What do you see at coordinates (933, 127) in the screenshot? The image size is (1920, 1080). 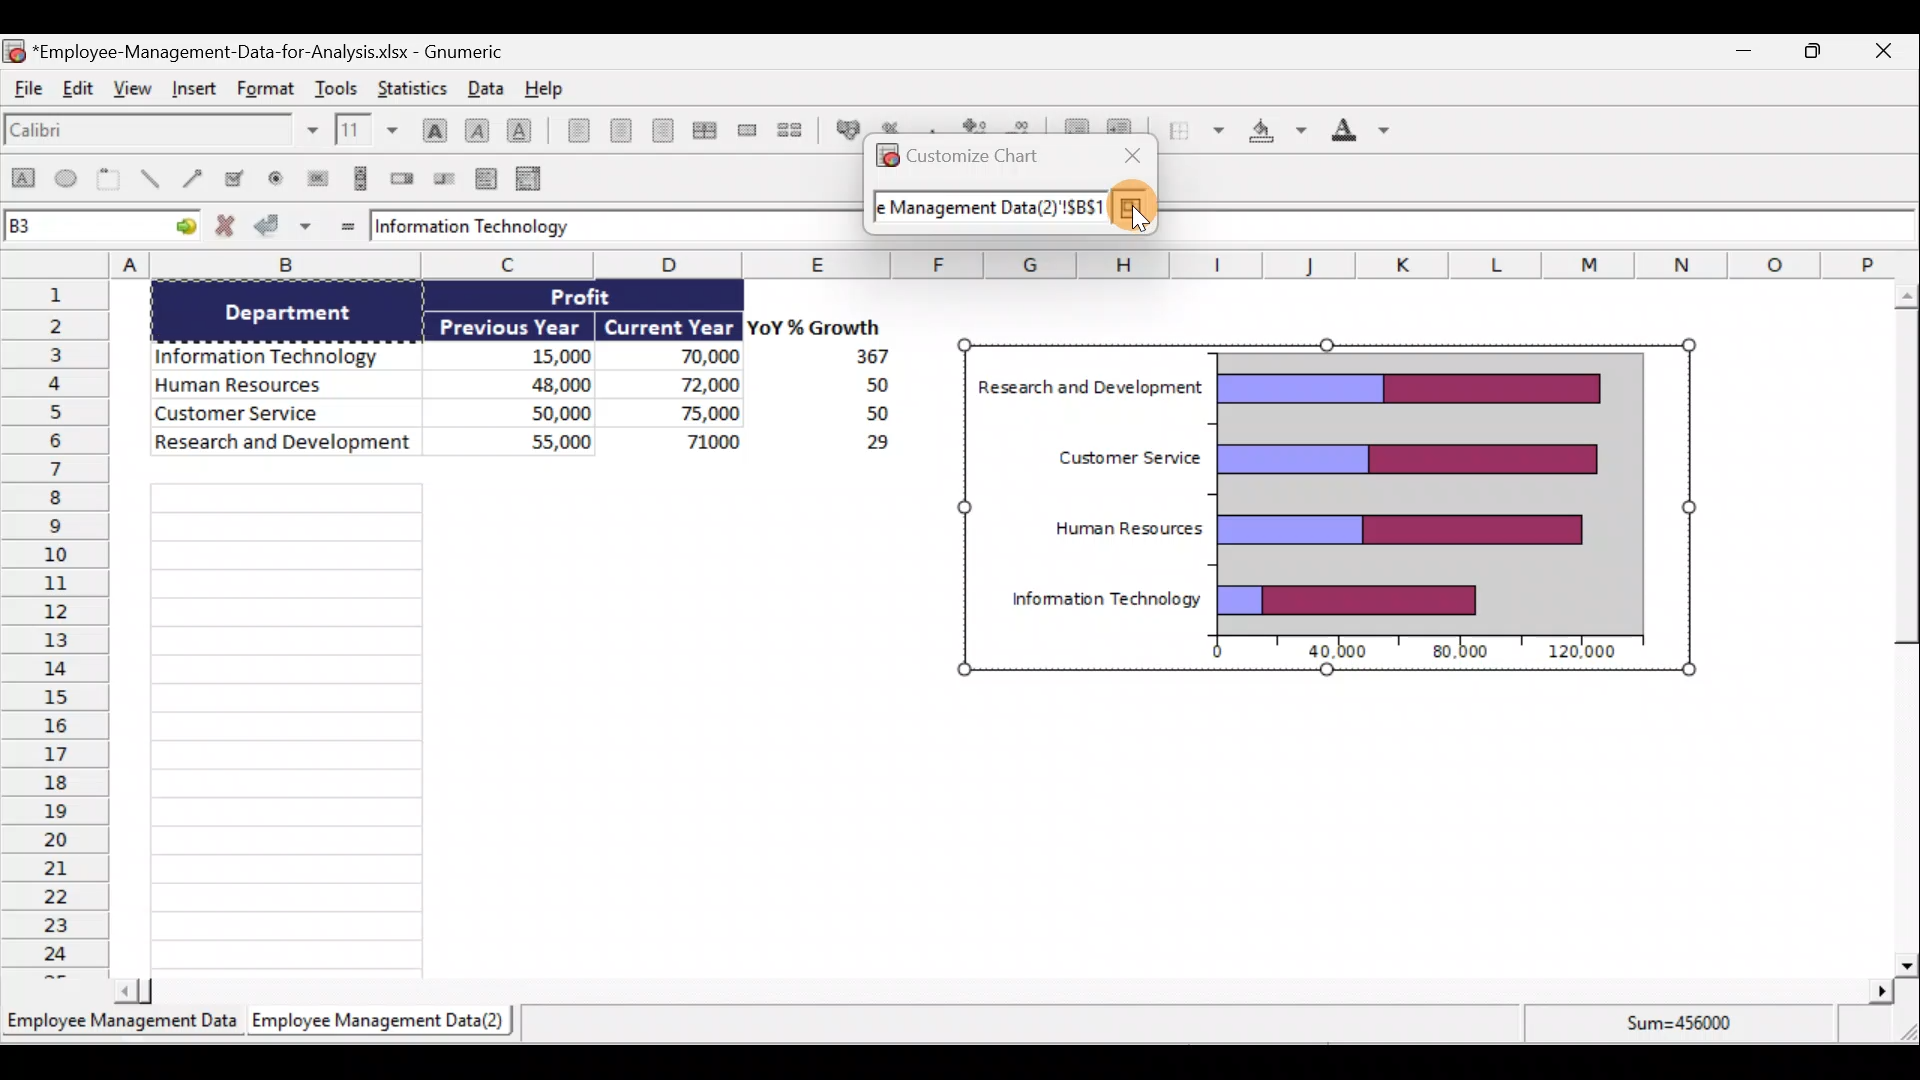 I see `Set the format of the selected cells to include a thousands separator` at bounding box center [933, 127].